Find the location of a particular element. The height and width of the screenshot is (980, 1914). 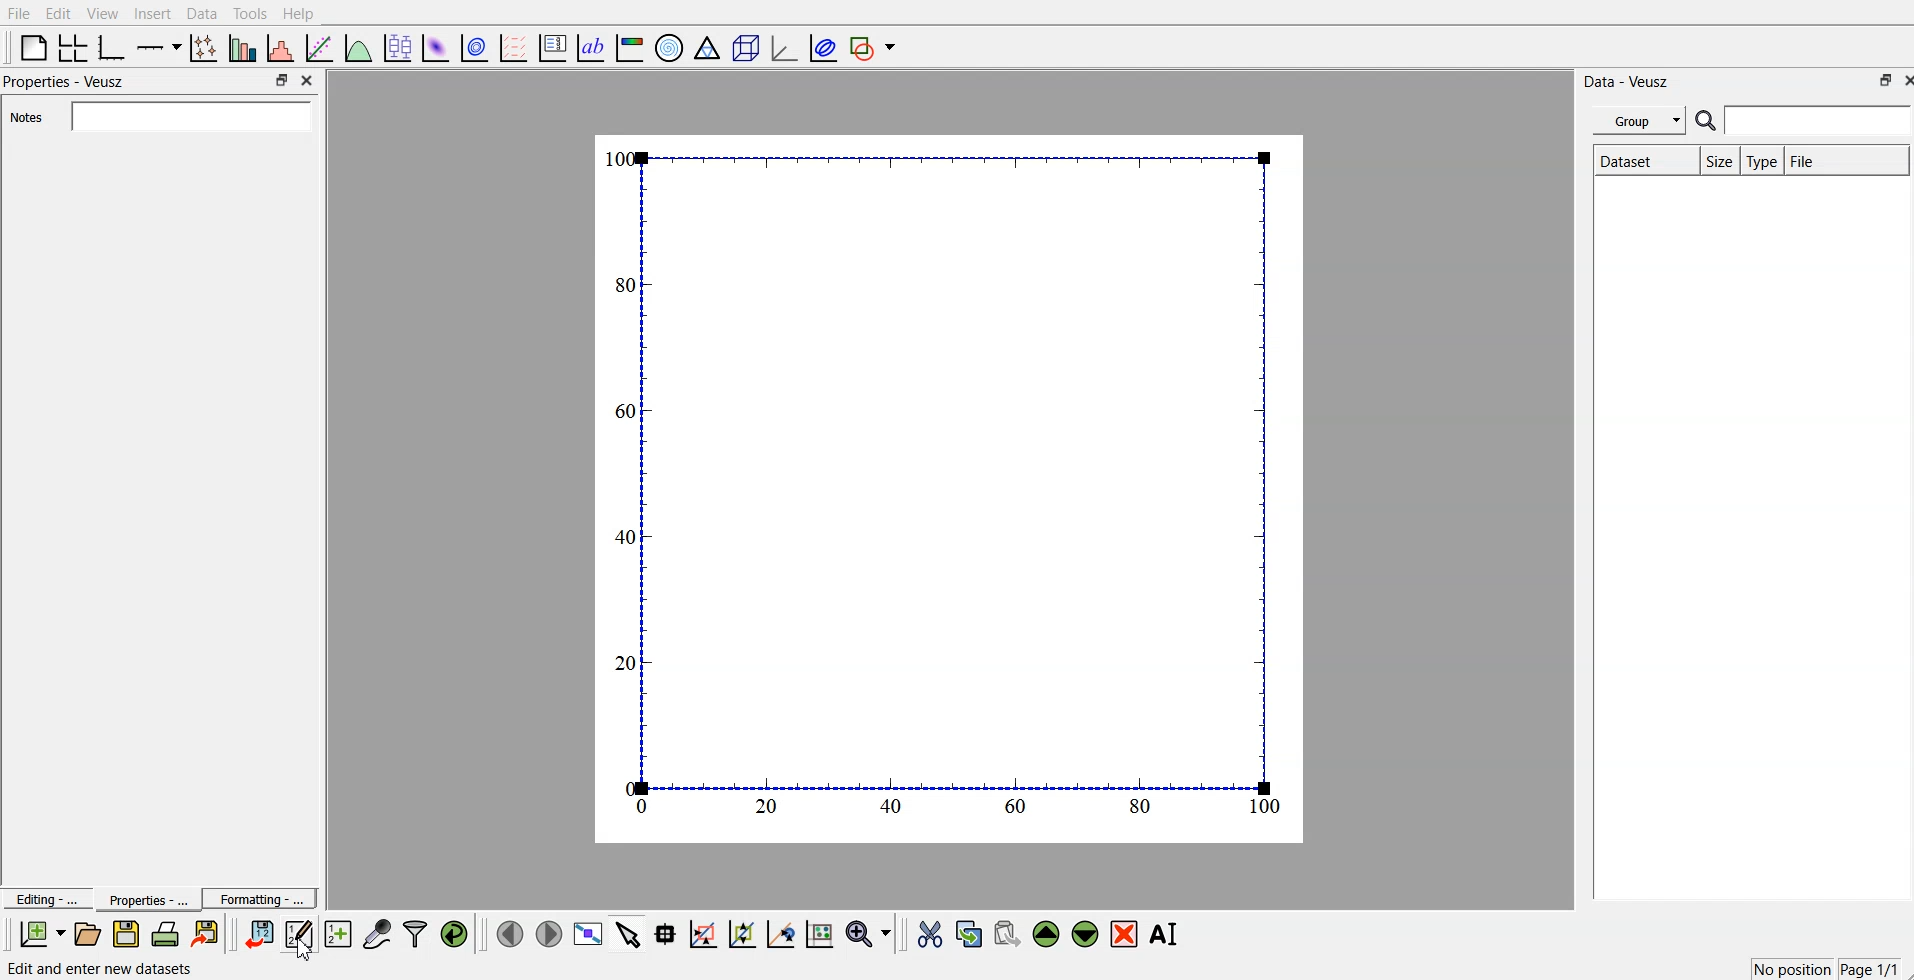

View plot full screen is located at coordinates (589, 933).